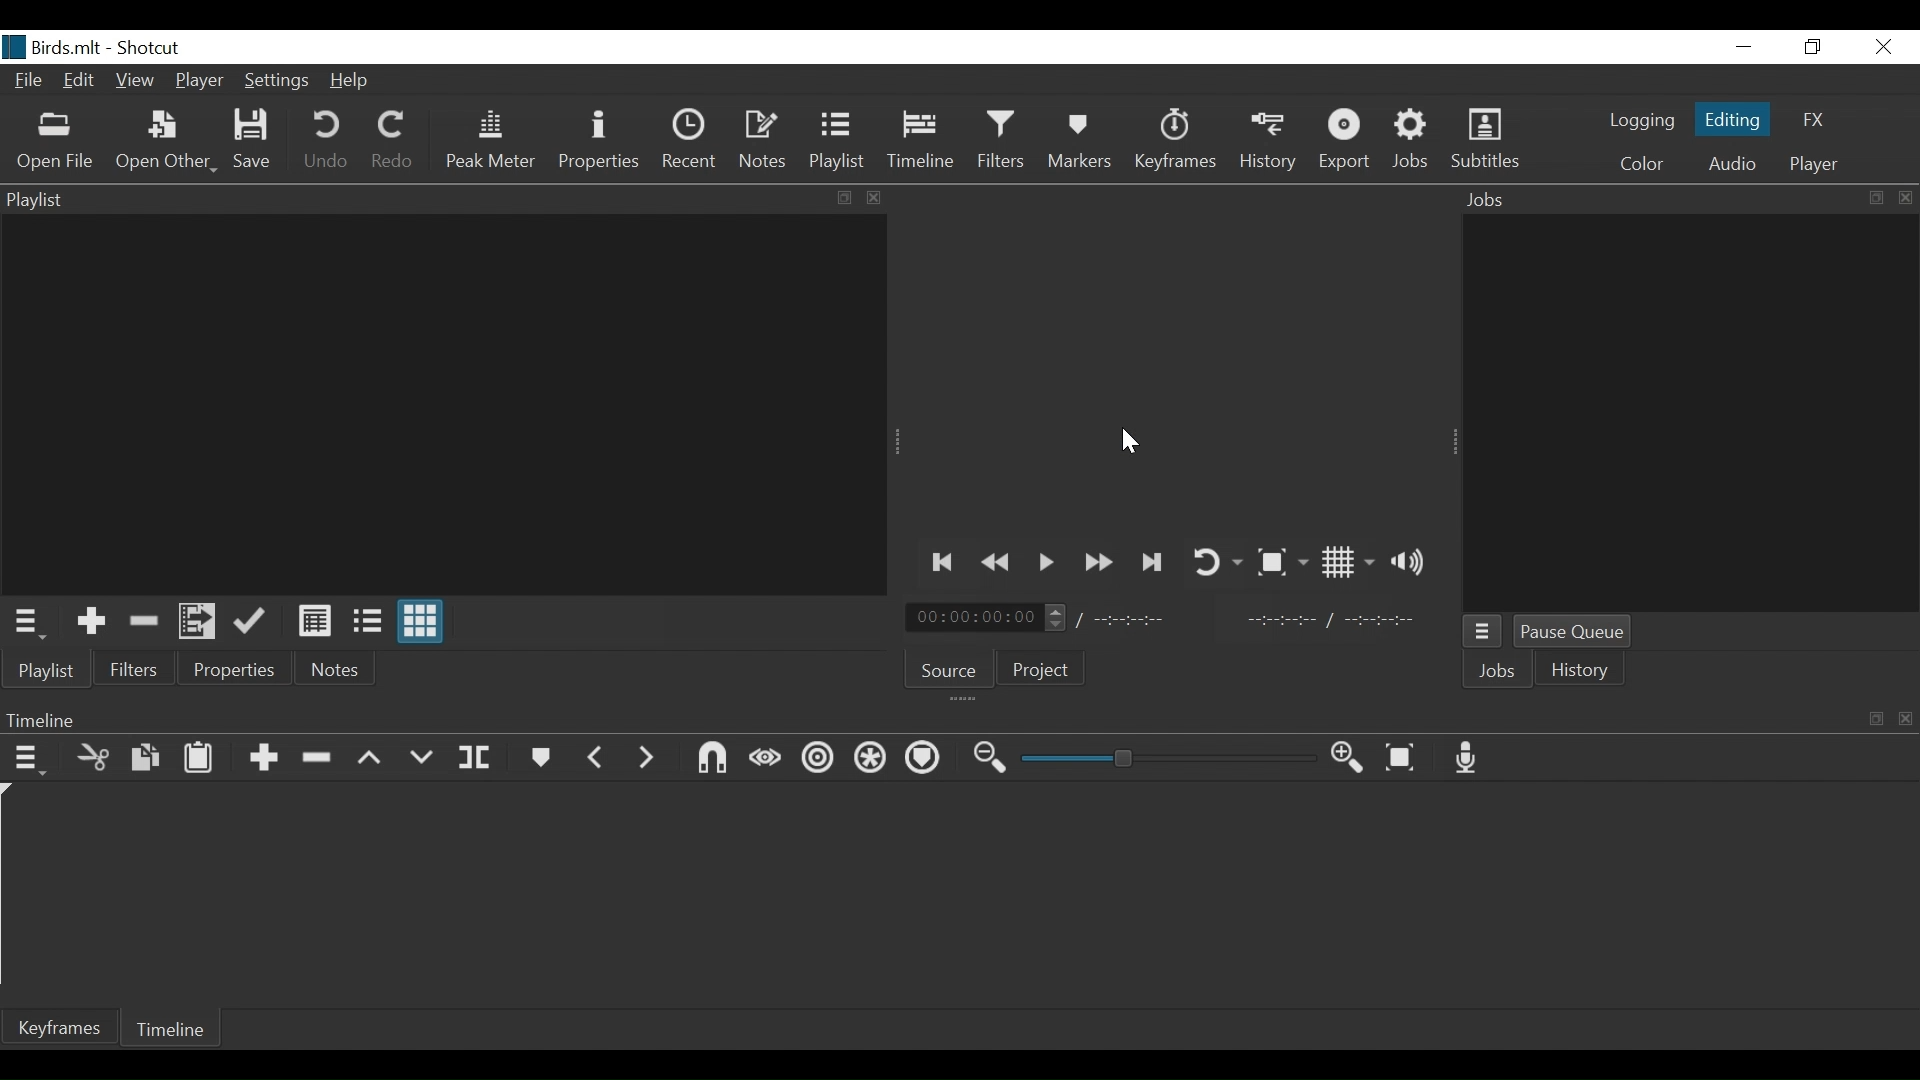 The width and height of the screenshot is (1920, 1080). I want to click on Clip Thumbnail, so click(438, 403).